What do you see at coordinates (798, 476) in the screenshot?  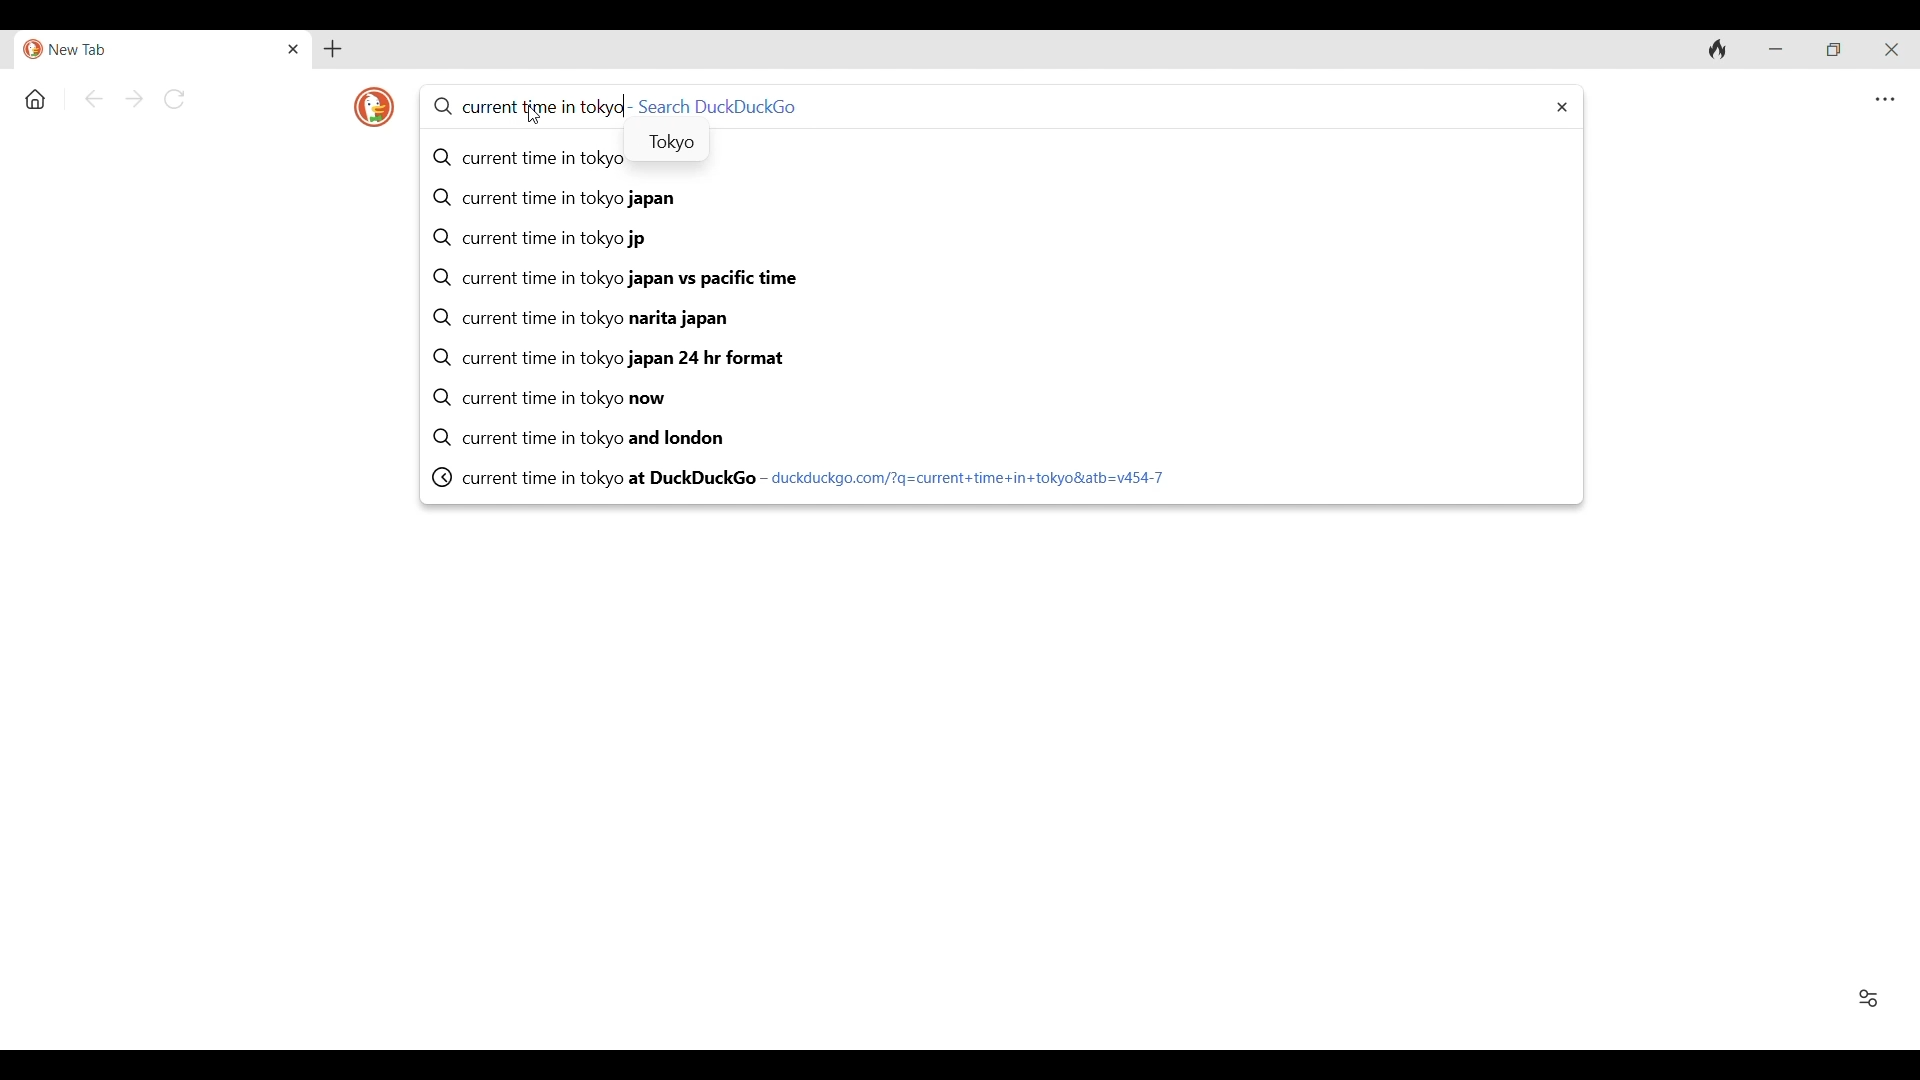 I see `current time in tokyo at DuckDuckGo - duckduckgo.com/?q=current+time+in+tokyo&atb=v454-7` at bounding box center [798, 476].